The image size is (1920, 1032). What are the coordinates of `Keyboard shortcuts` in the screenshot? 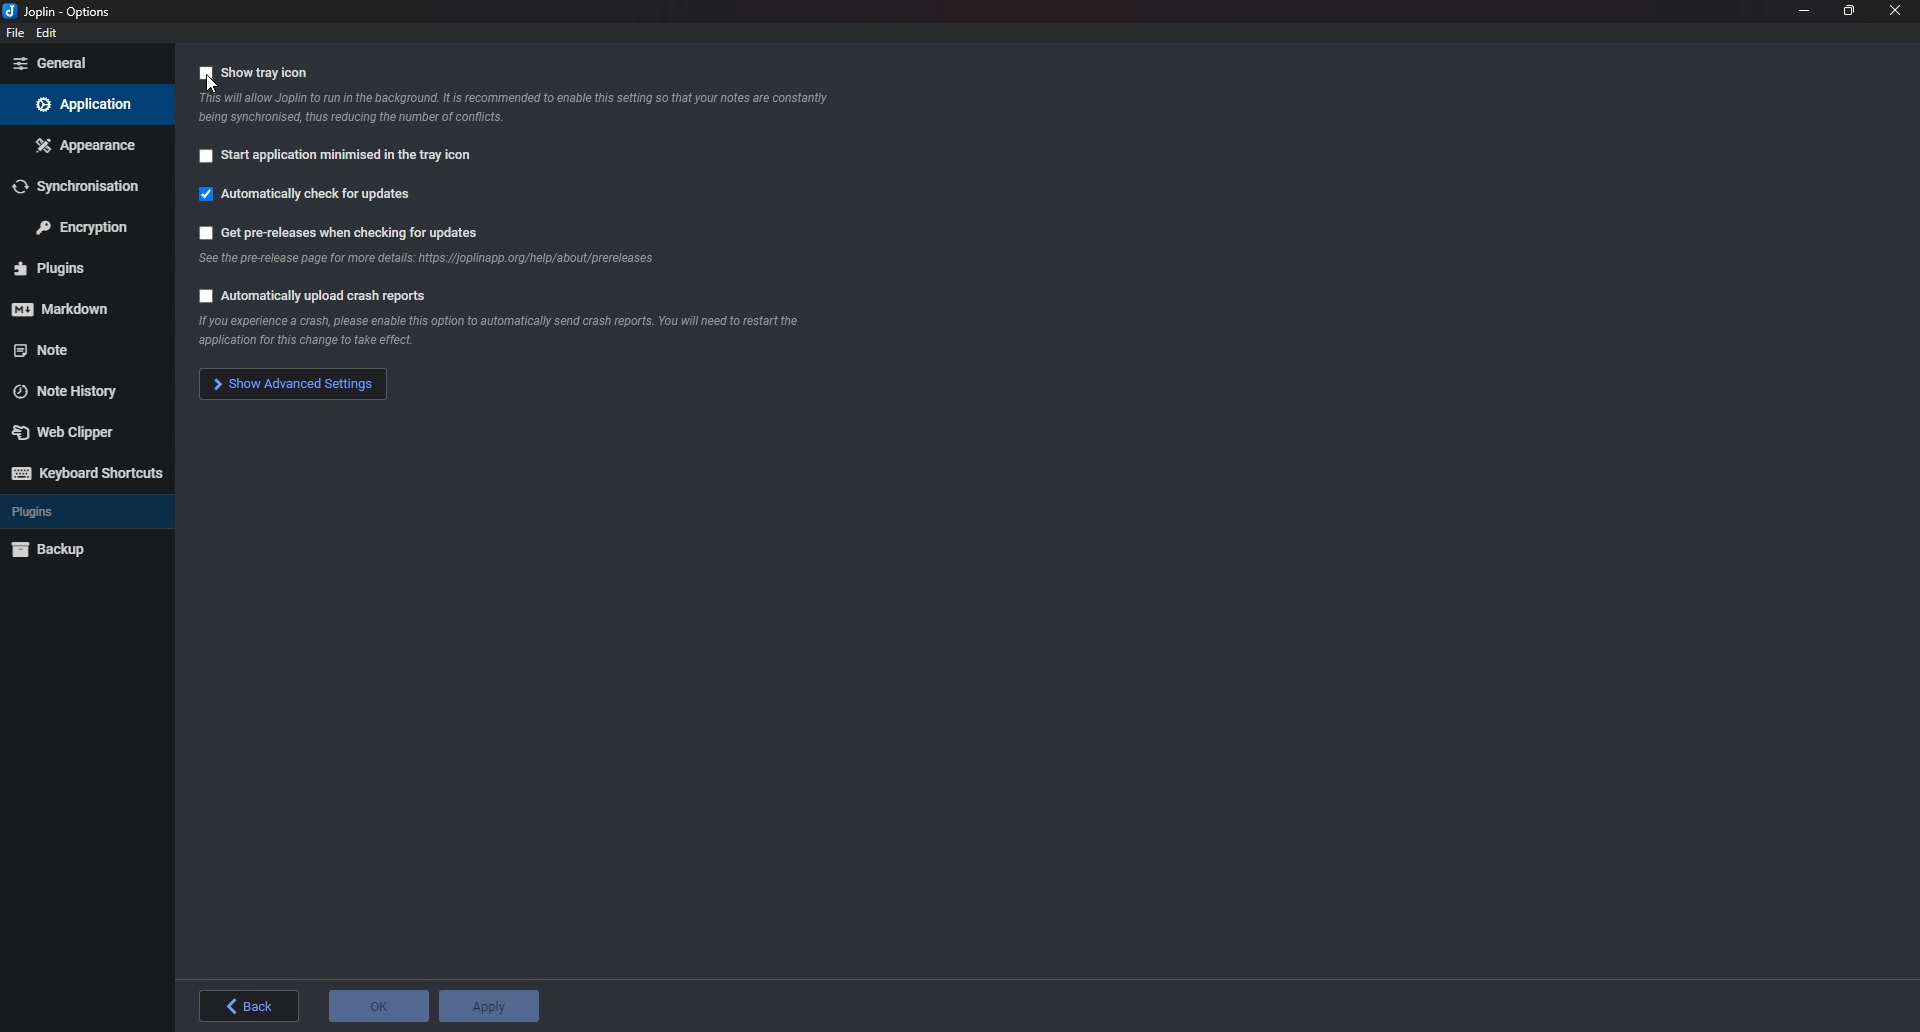 It's located at (89, 473).